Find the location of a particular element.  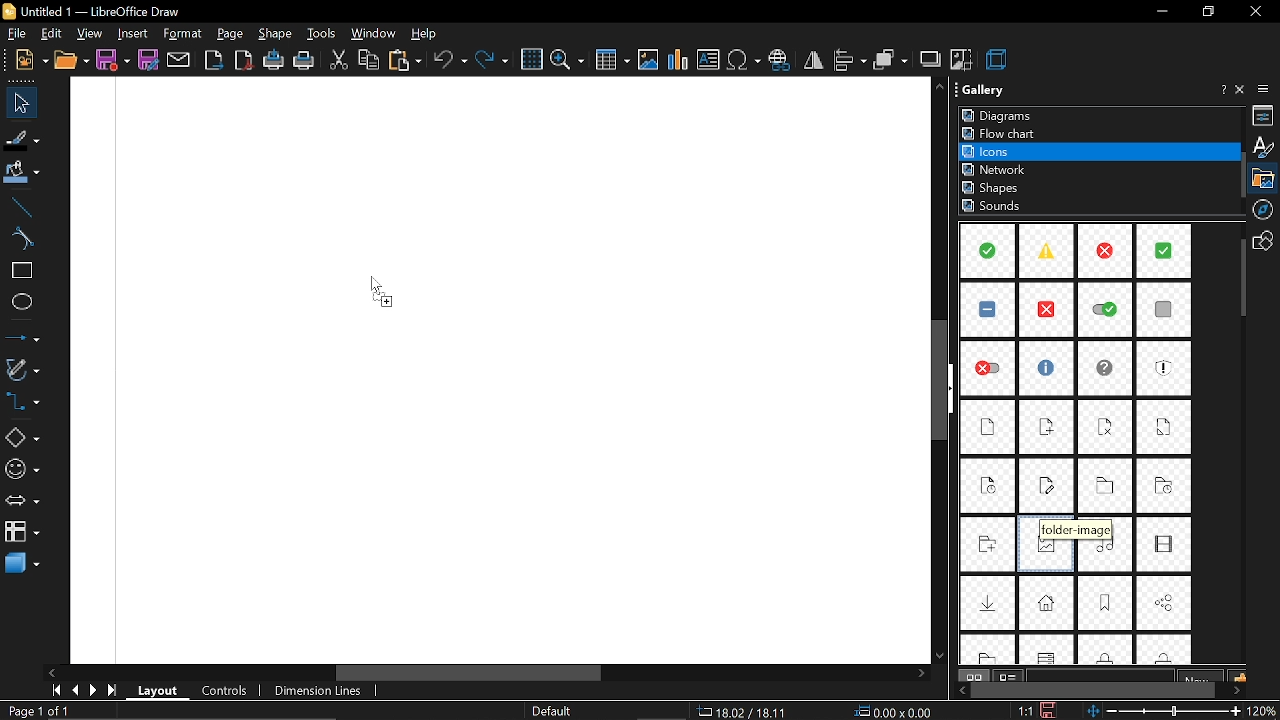

3d shapes is located at coordinates (19, 564).